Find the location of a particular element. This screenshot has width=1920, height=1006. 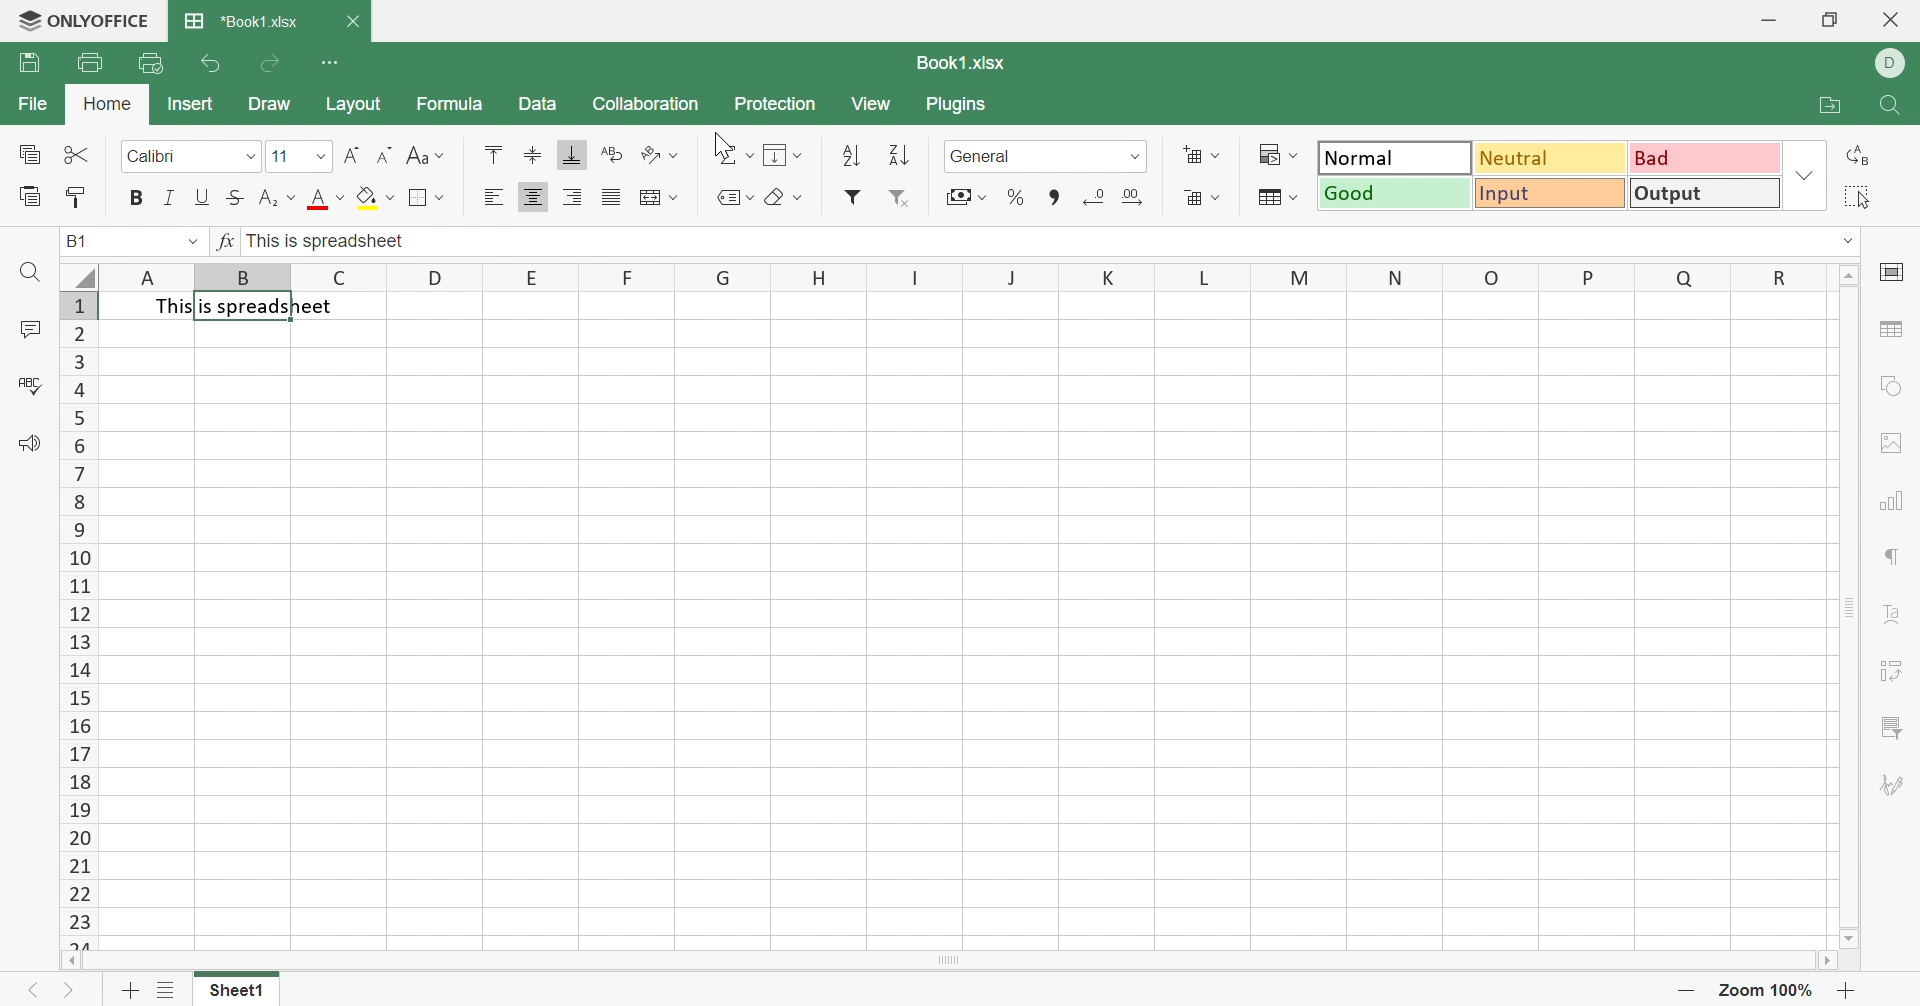

*Book1.xlsx is located at coordinates (240, 22).